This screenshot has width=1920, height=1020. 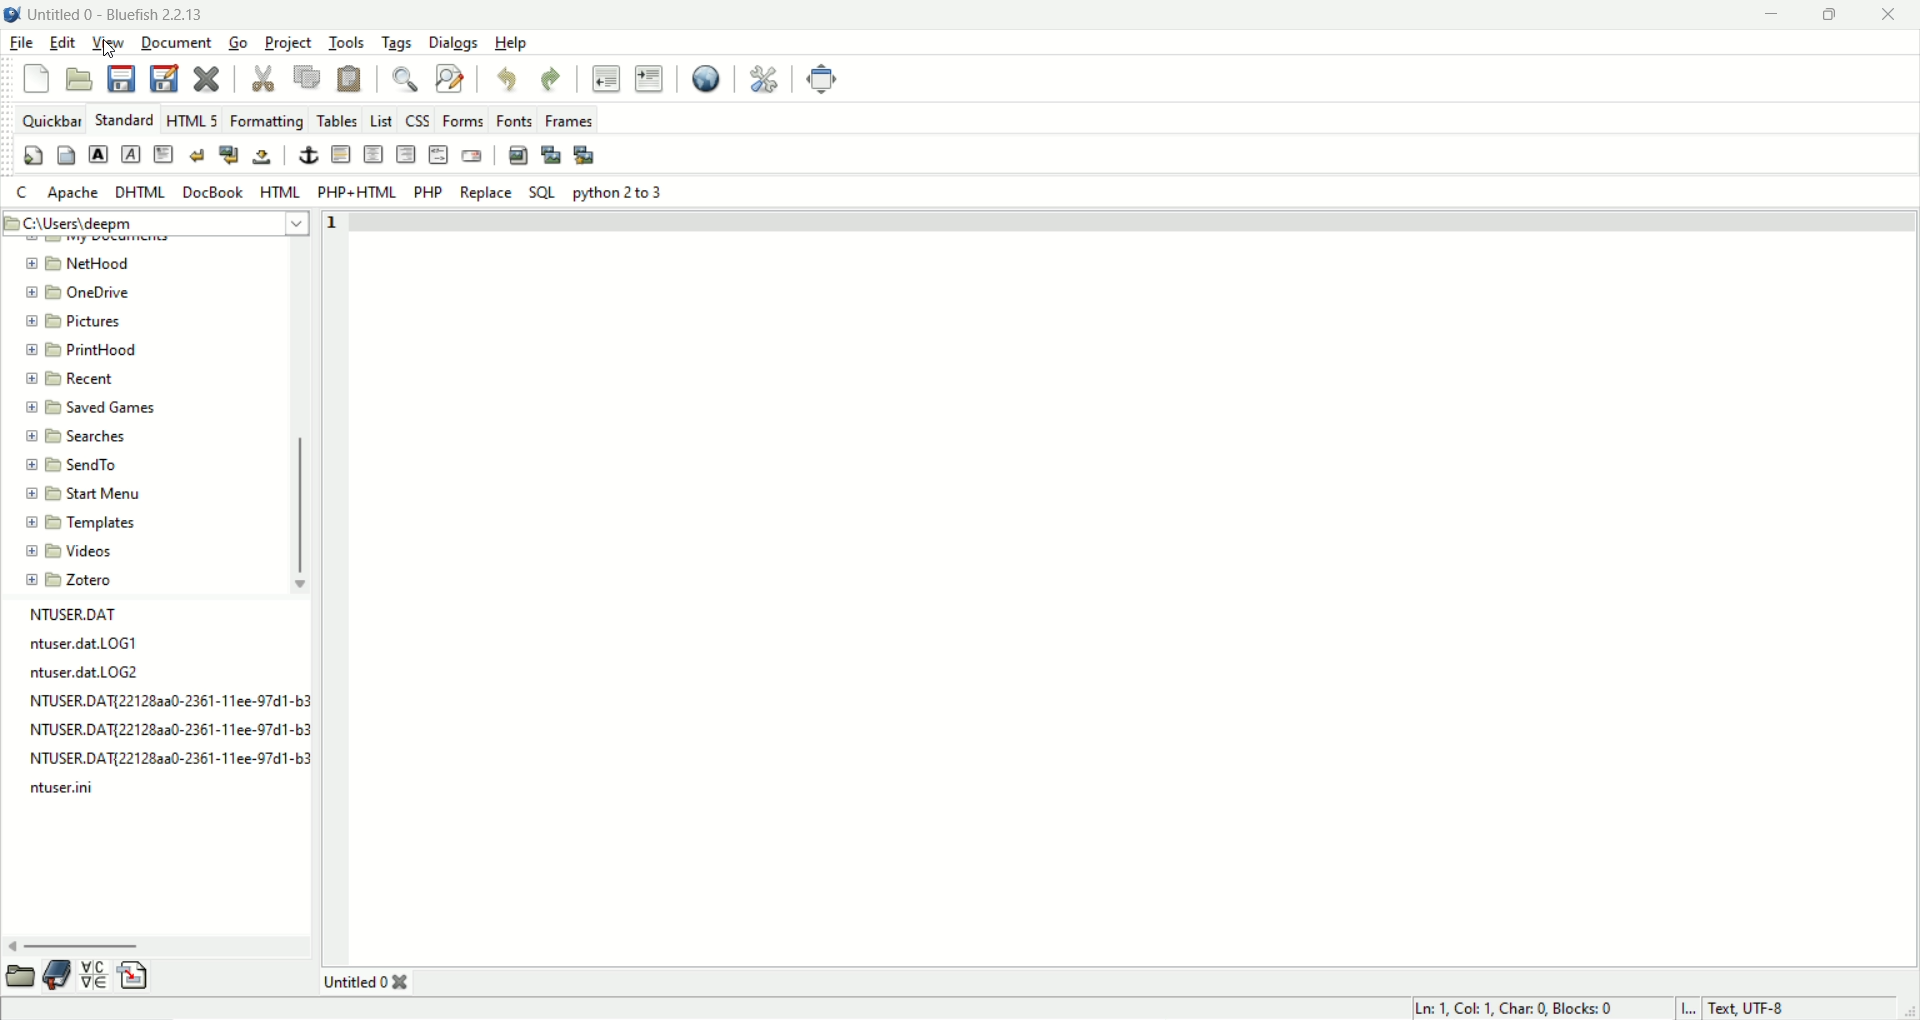 What do you see at coordinates (25, 193) in the screenshot?
I see `C` at bounding box center [25, 193].